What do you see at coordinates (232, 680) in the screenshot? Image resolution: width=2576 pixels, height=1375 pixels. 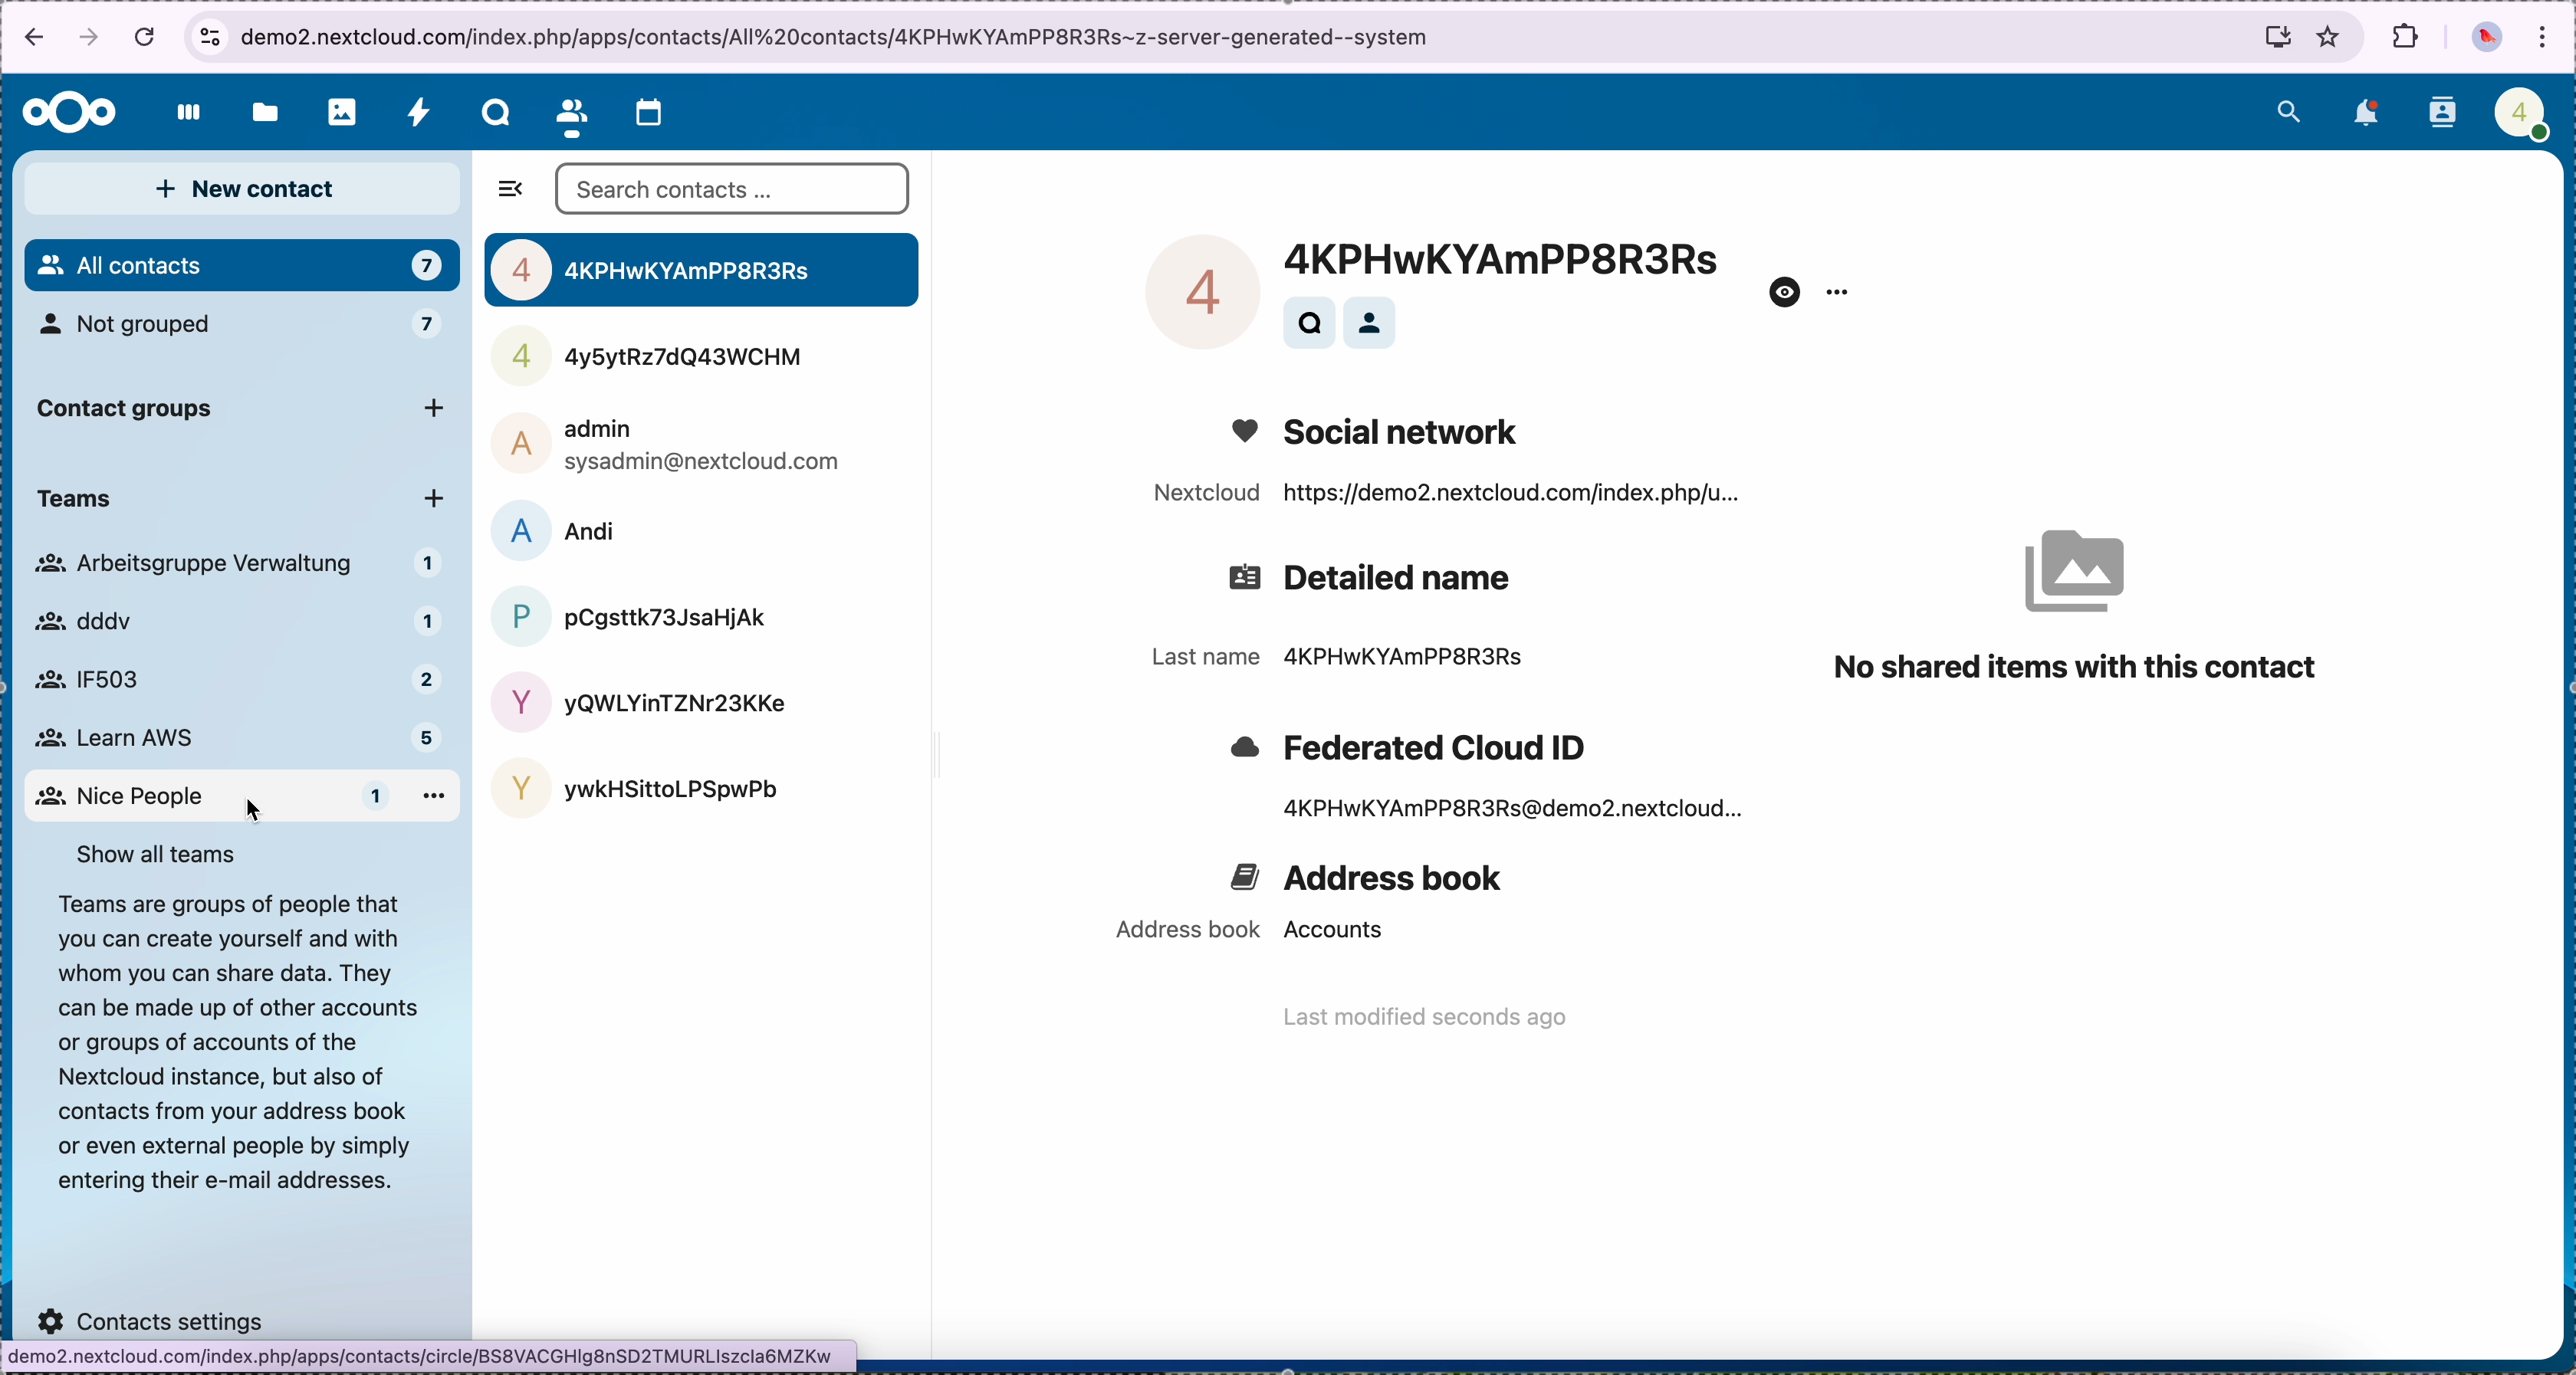 I see `IF503` at bounding box center [232, 680].